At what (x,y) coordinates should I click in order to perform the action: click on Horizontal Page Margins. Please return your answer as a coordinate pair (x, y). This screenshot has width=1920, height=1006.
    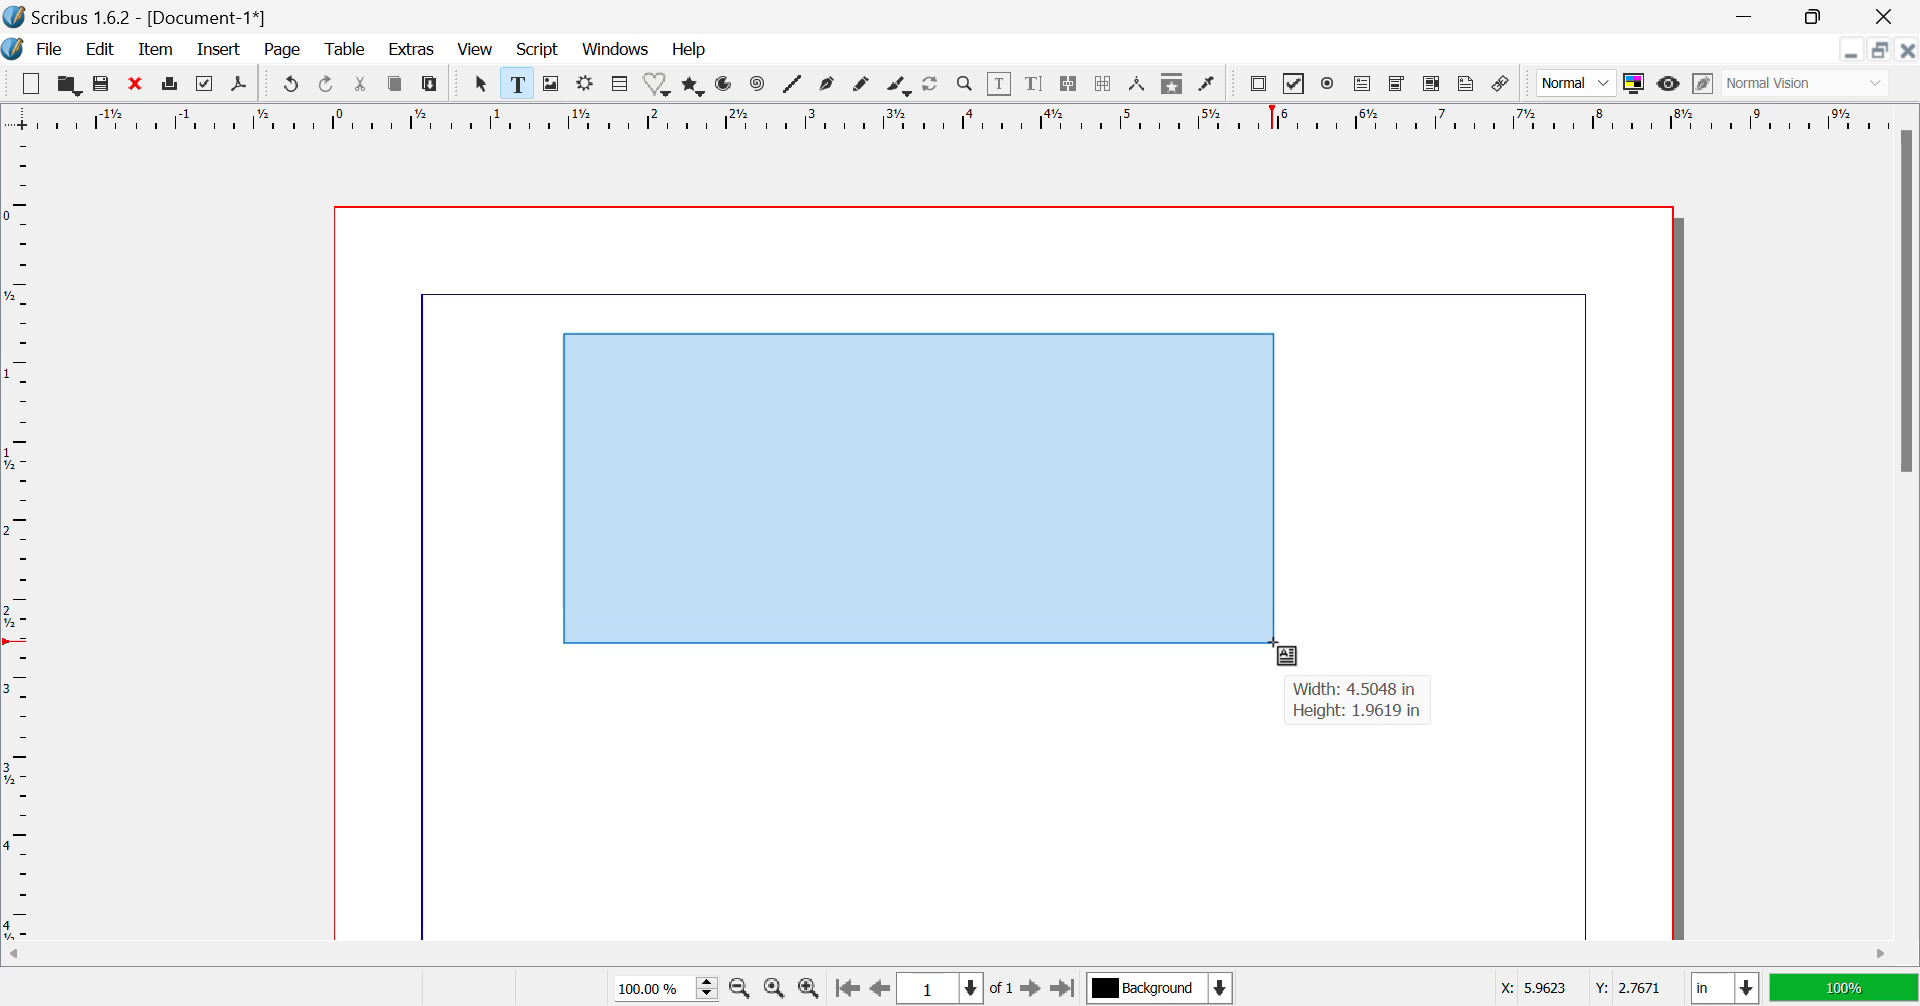
    Looking at the image, I should click on (24, 540).